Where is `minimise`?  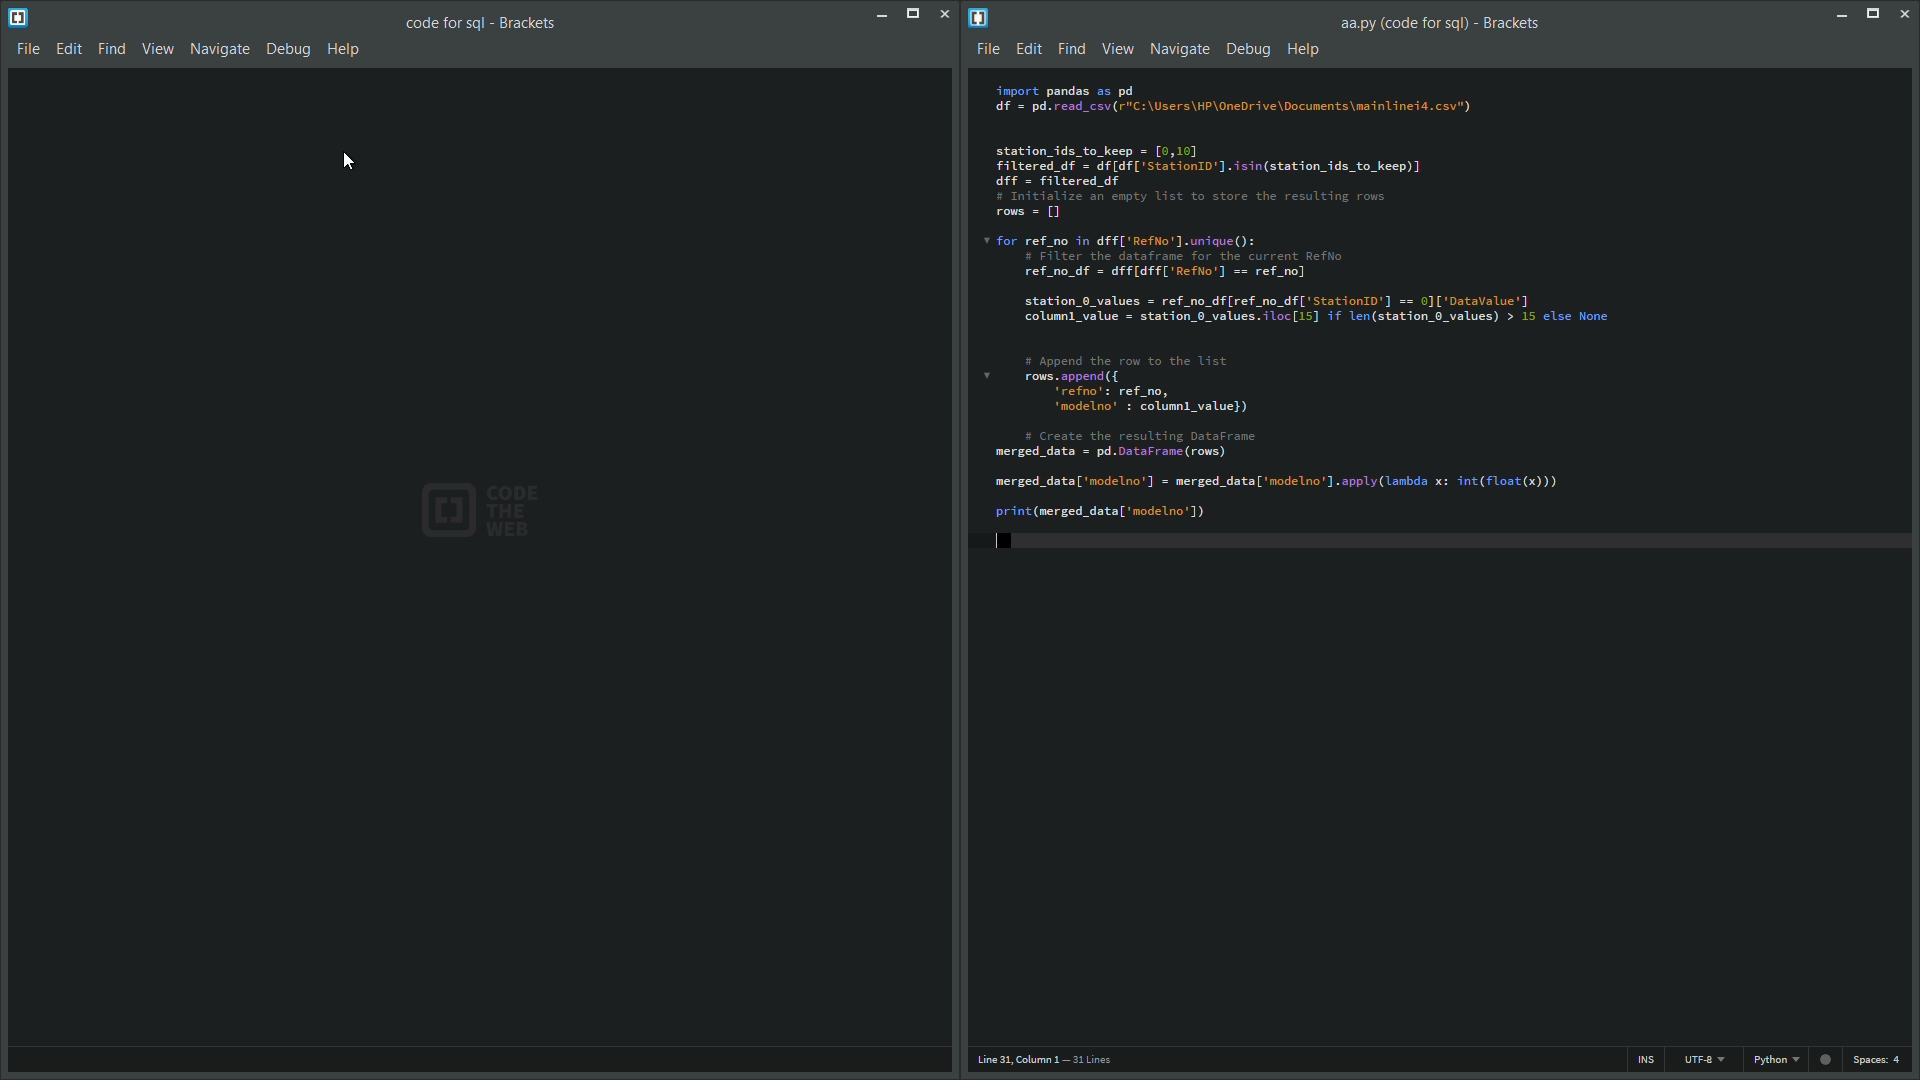
minimise is located at coordinates (1840, 17).